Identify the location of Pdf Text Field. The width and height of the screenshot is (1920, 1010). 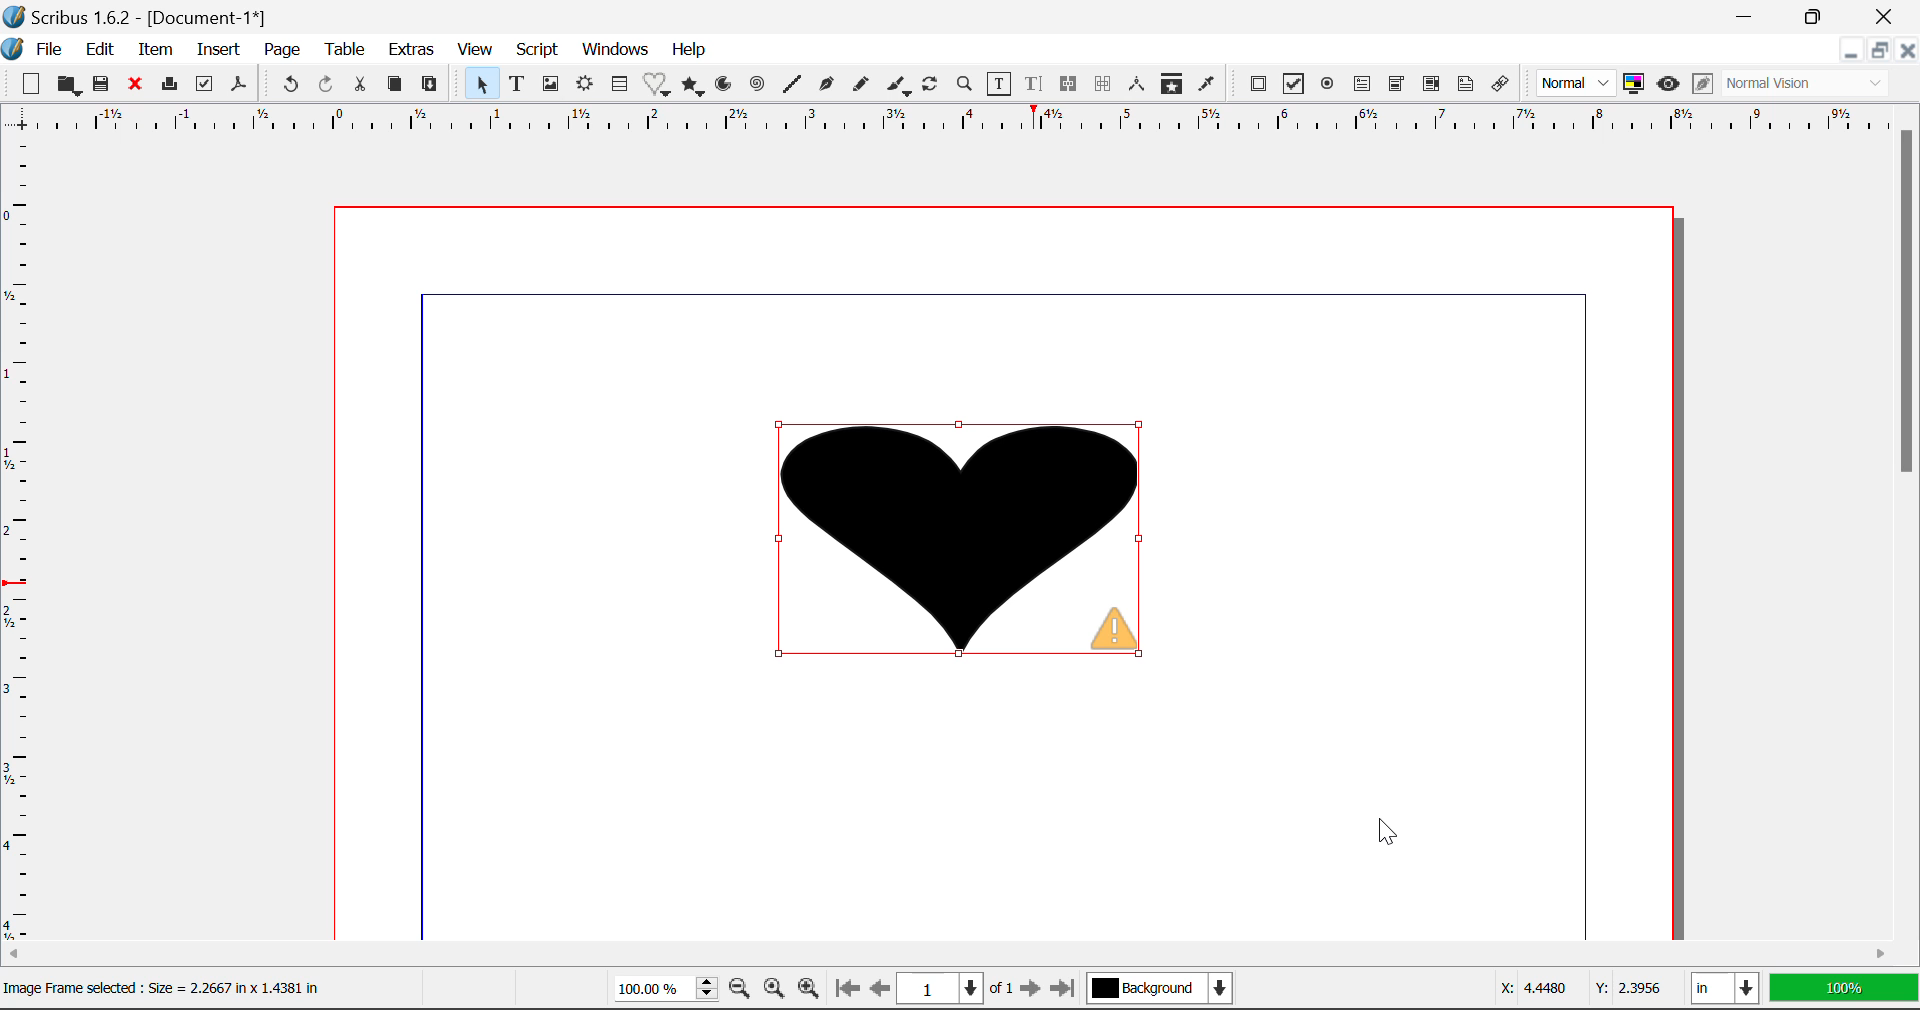
(1363, 87).